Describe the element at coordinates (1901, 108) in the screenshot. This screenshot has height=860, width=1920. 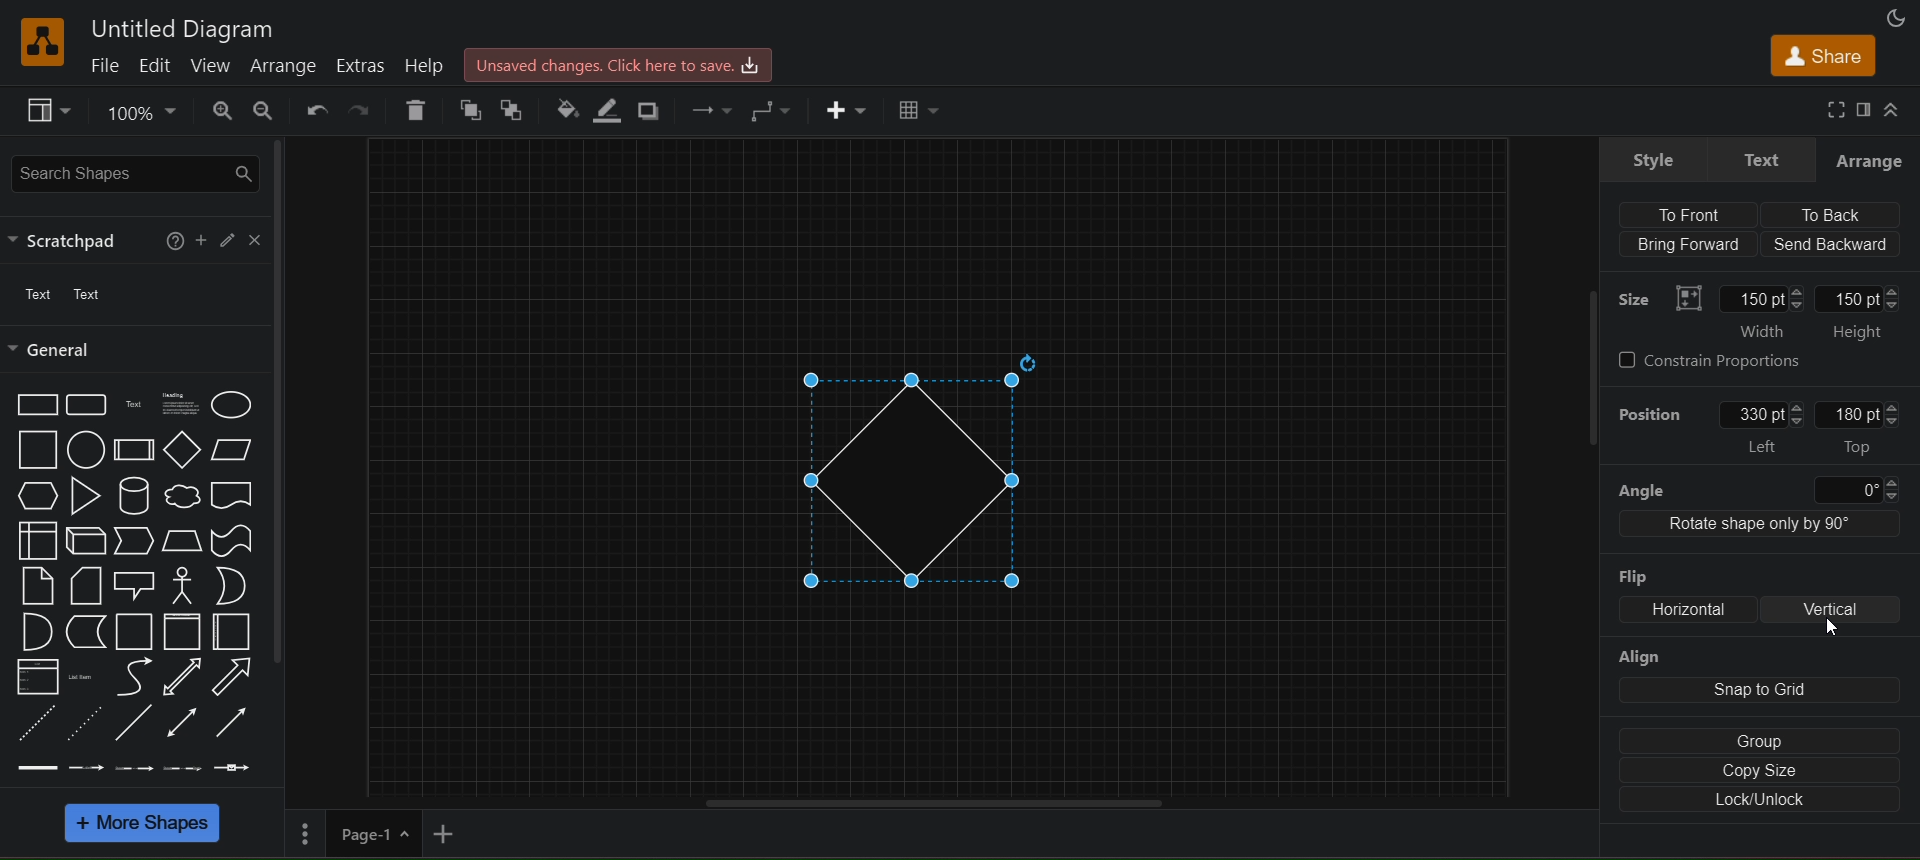
I see `collapse/expand` at that location.